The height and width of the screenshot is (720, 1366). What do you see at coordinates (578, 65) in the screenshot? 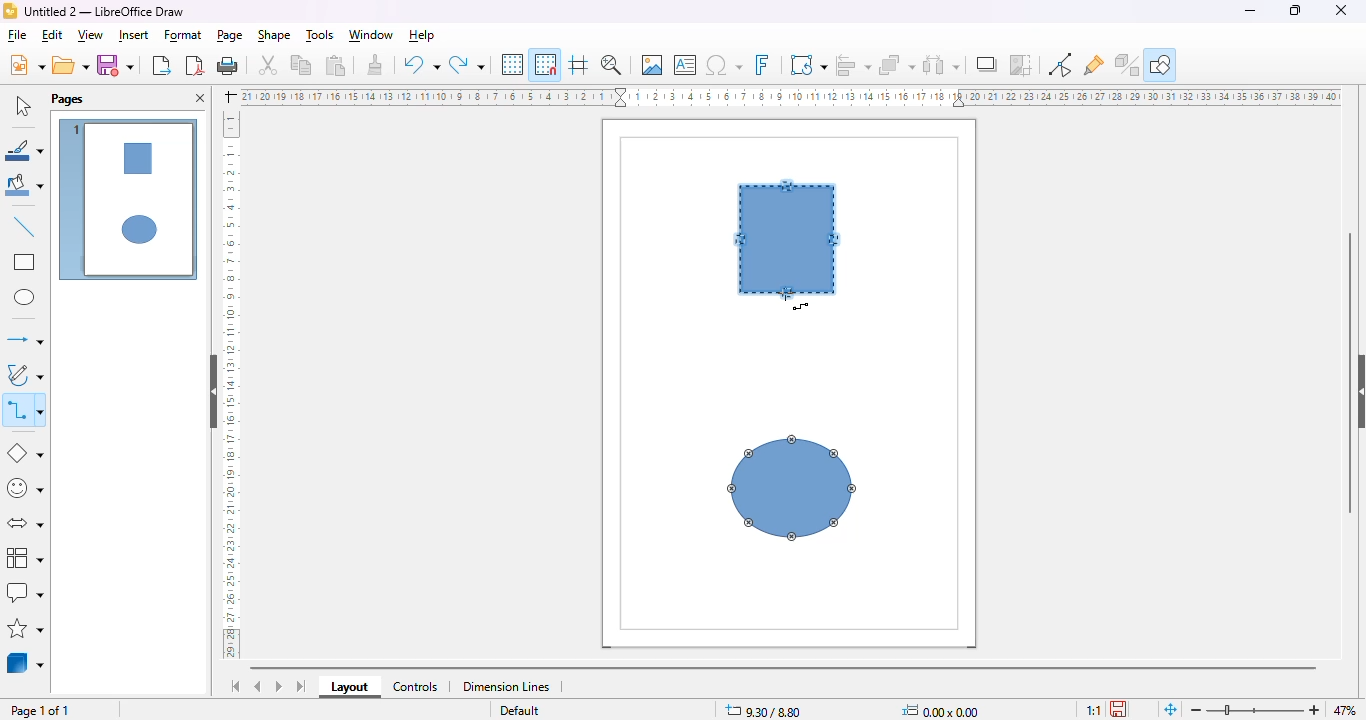
I see `helplines while moving` at bounding box center [578, 65].